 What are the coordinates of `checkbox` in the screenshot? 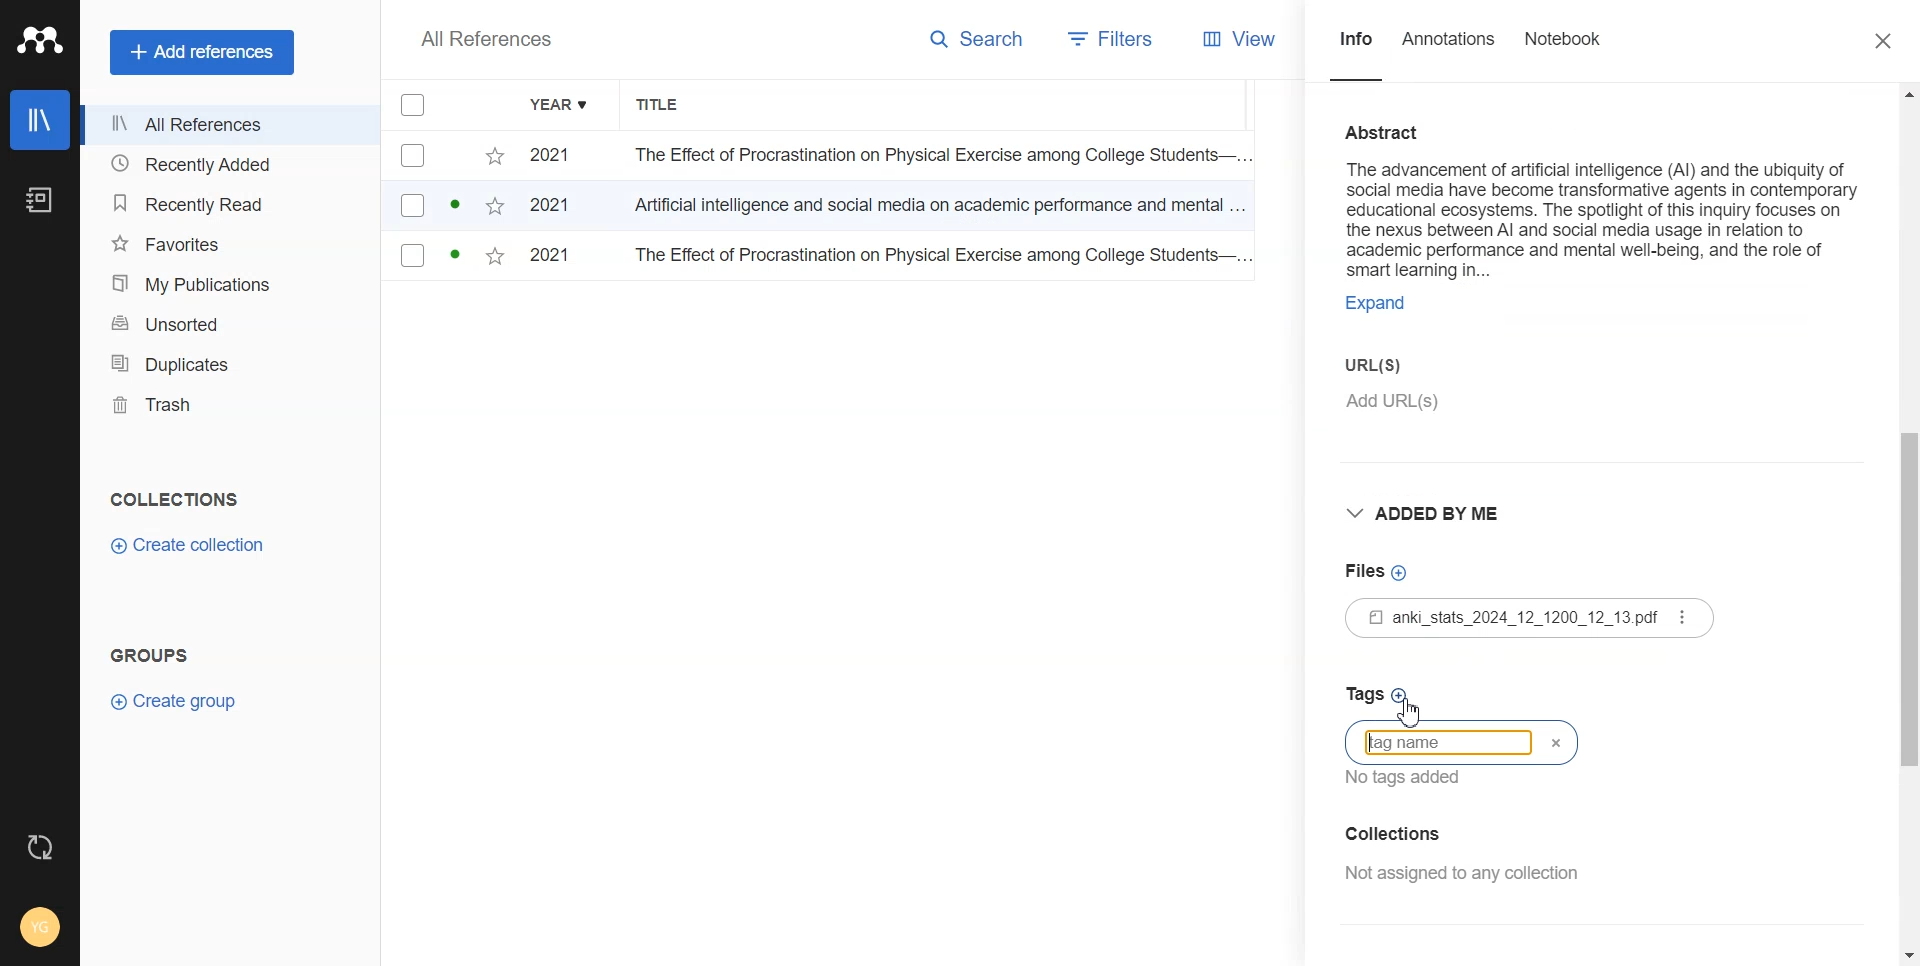 It's located at (447, 207).